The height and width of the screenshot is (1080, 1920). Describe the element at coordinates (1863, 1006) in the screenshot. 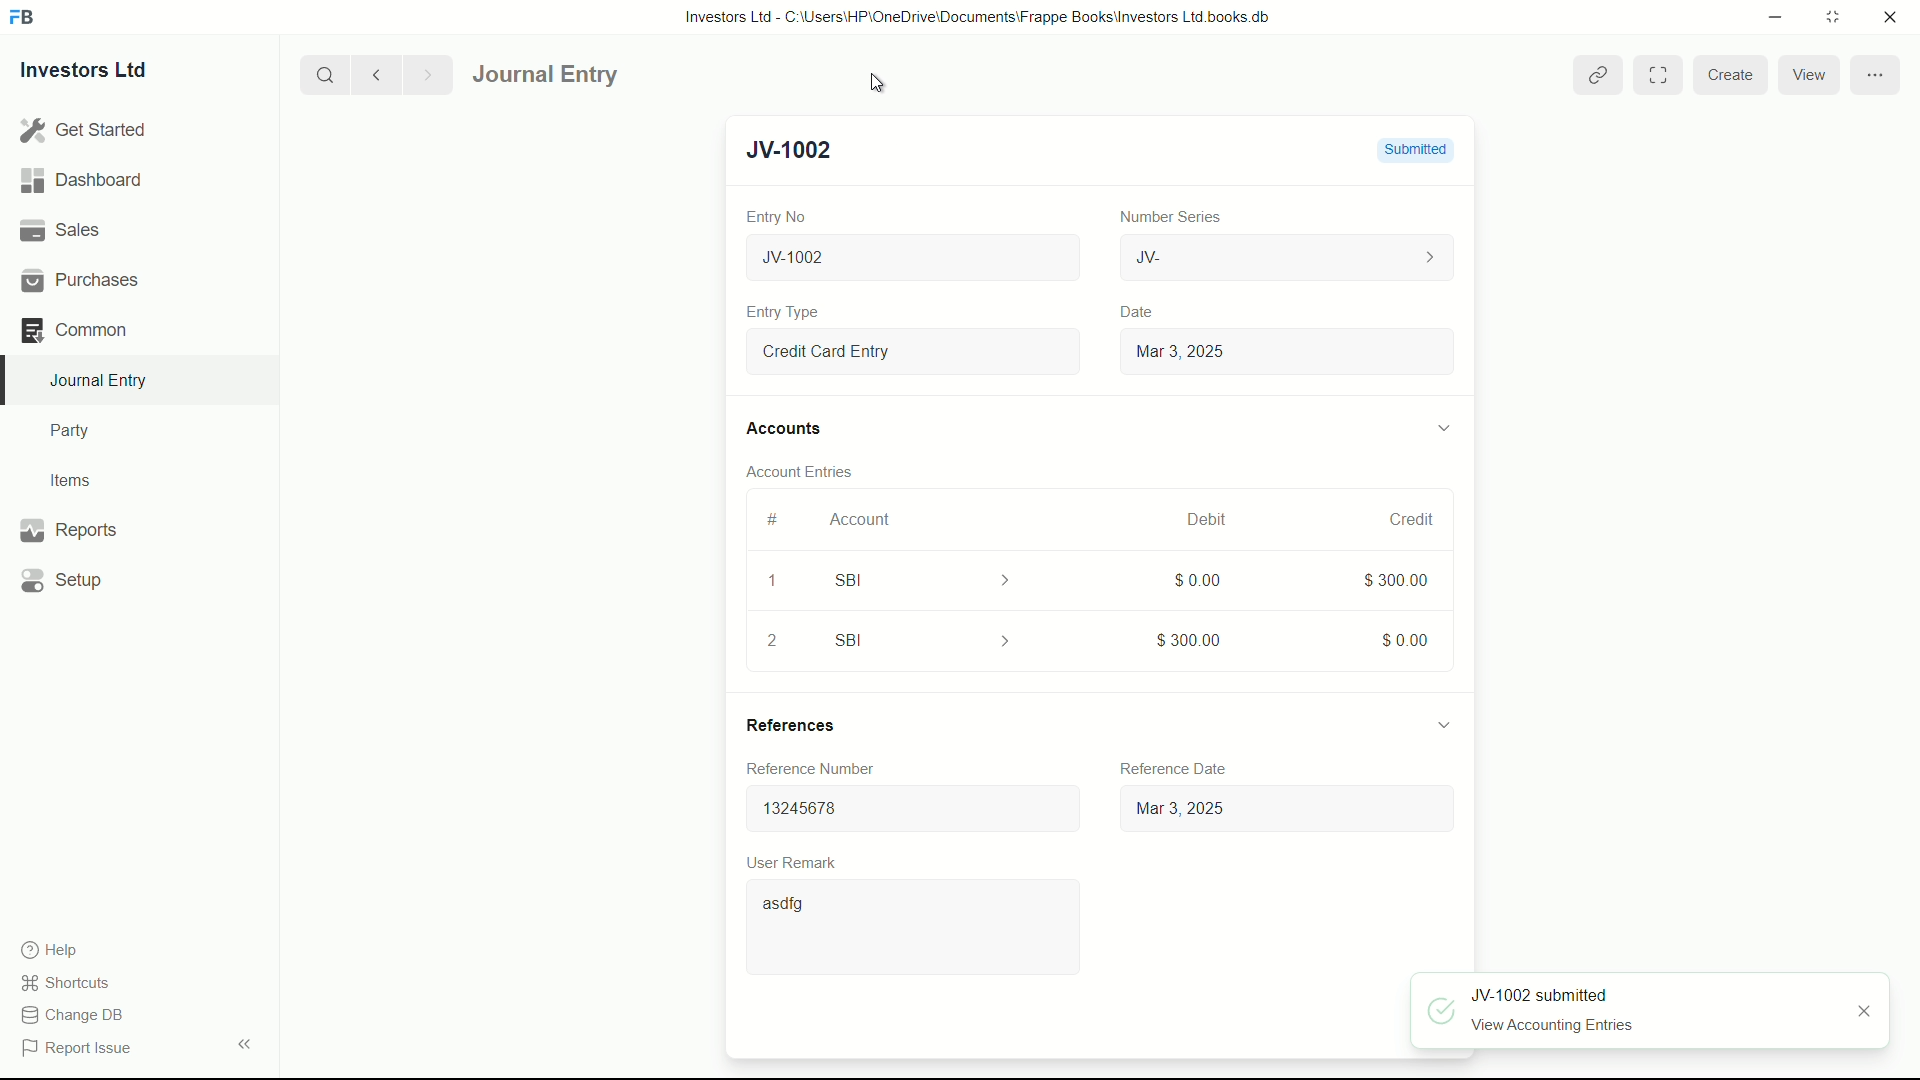

I see `close` at that location.